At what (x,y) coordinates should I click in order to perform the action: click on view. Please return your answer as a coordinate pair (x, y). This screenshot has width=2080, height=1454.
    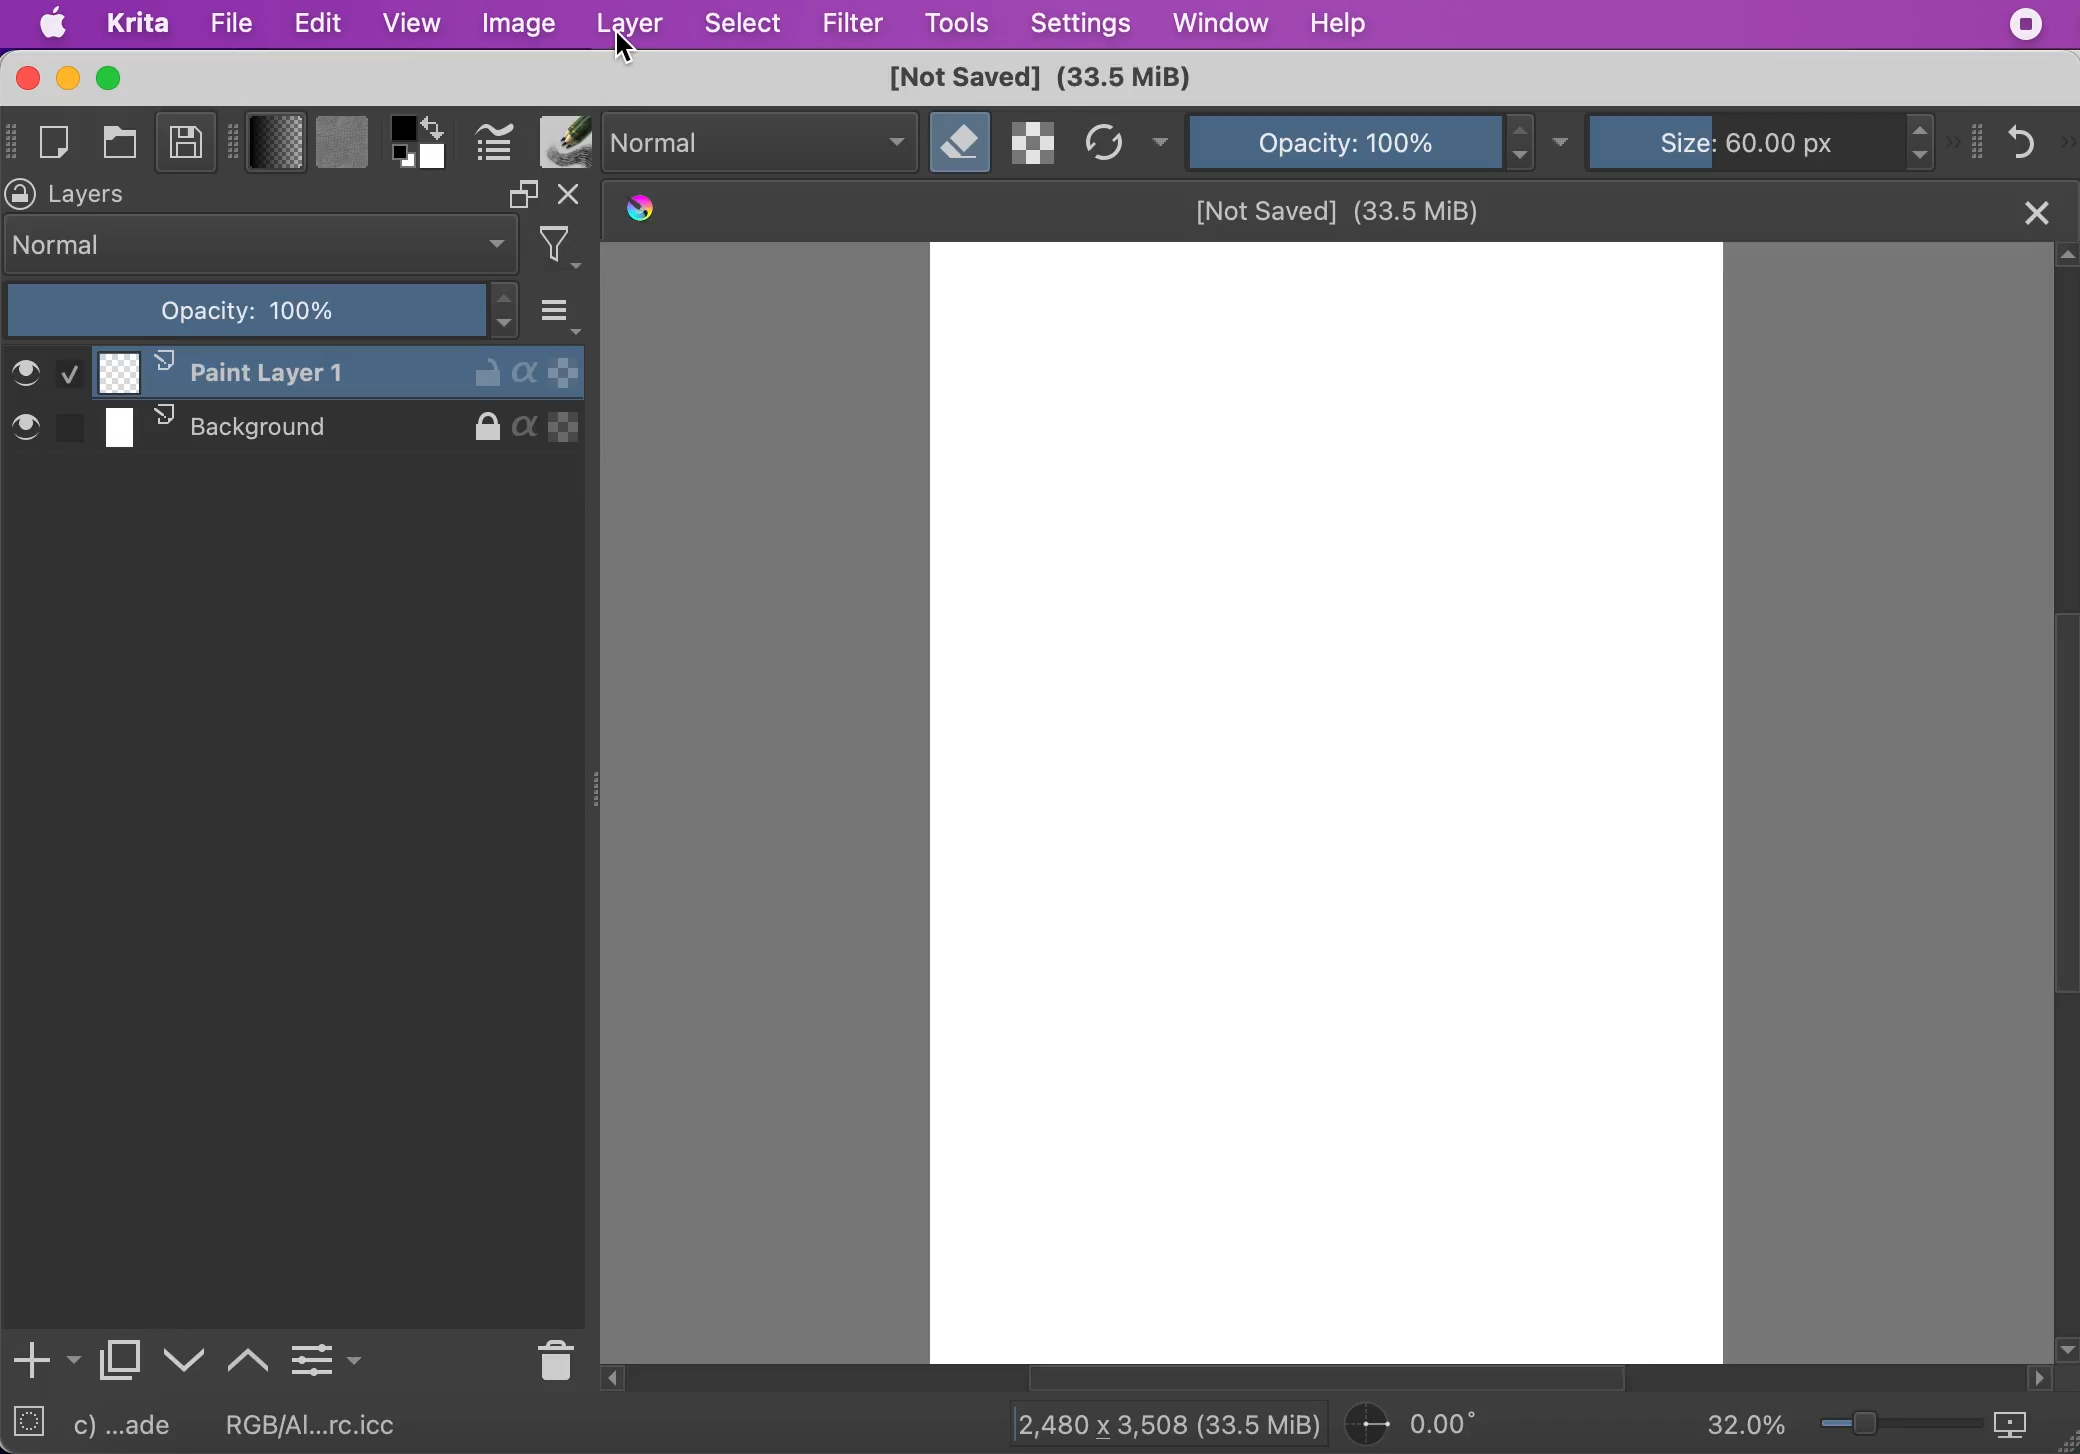
    Looking at the image, I should click on (411, 22).